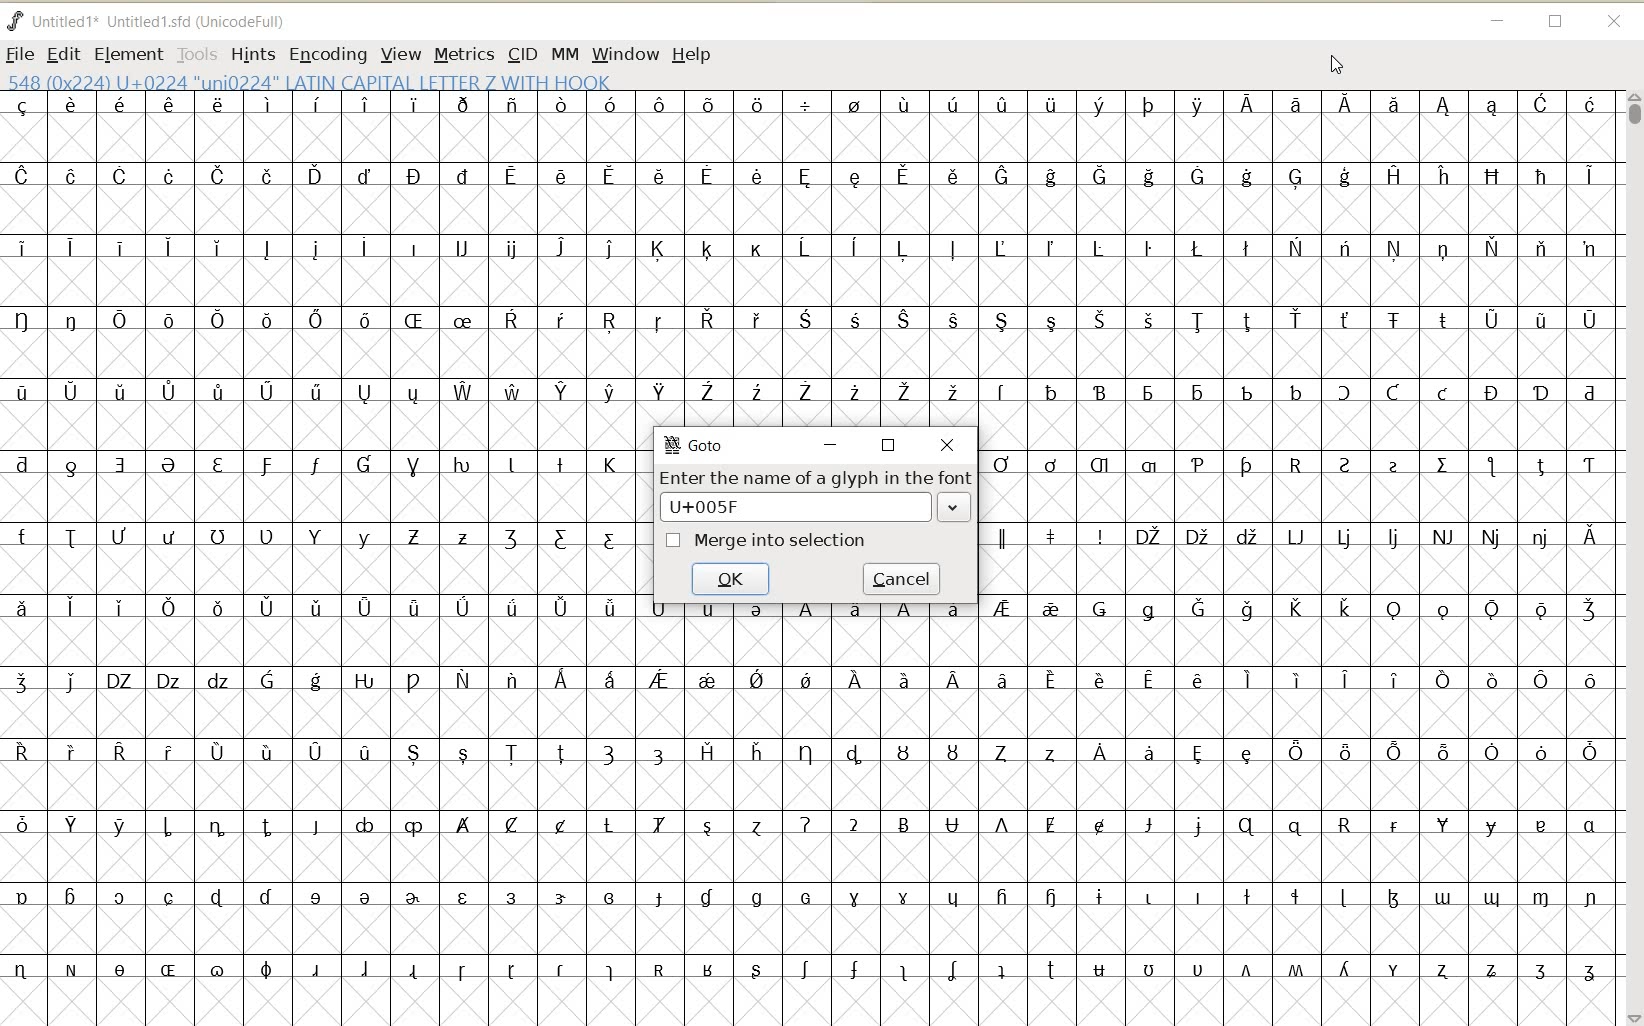 Image resolution: width=1644 pixels, height=1026 pixels. Describe the element at coordinates (128, 55) in the screenshot. I see `ELEMENT` at that location.